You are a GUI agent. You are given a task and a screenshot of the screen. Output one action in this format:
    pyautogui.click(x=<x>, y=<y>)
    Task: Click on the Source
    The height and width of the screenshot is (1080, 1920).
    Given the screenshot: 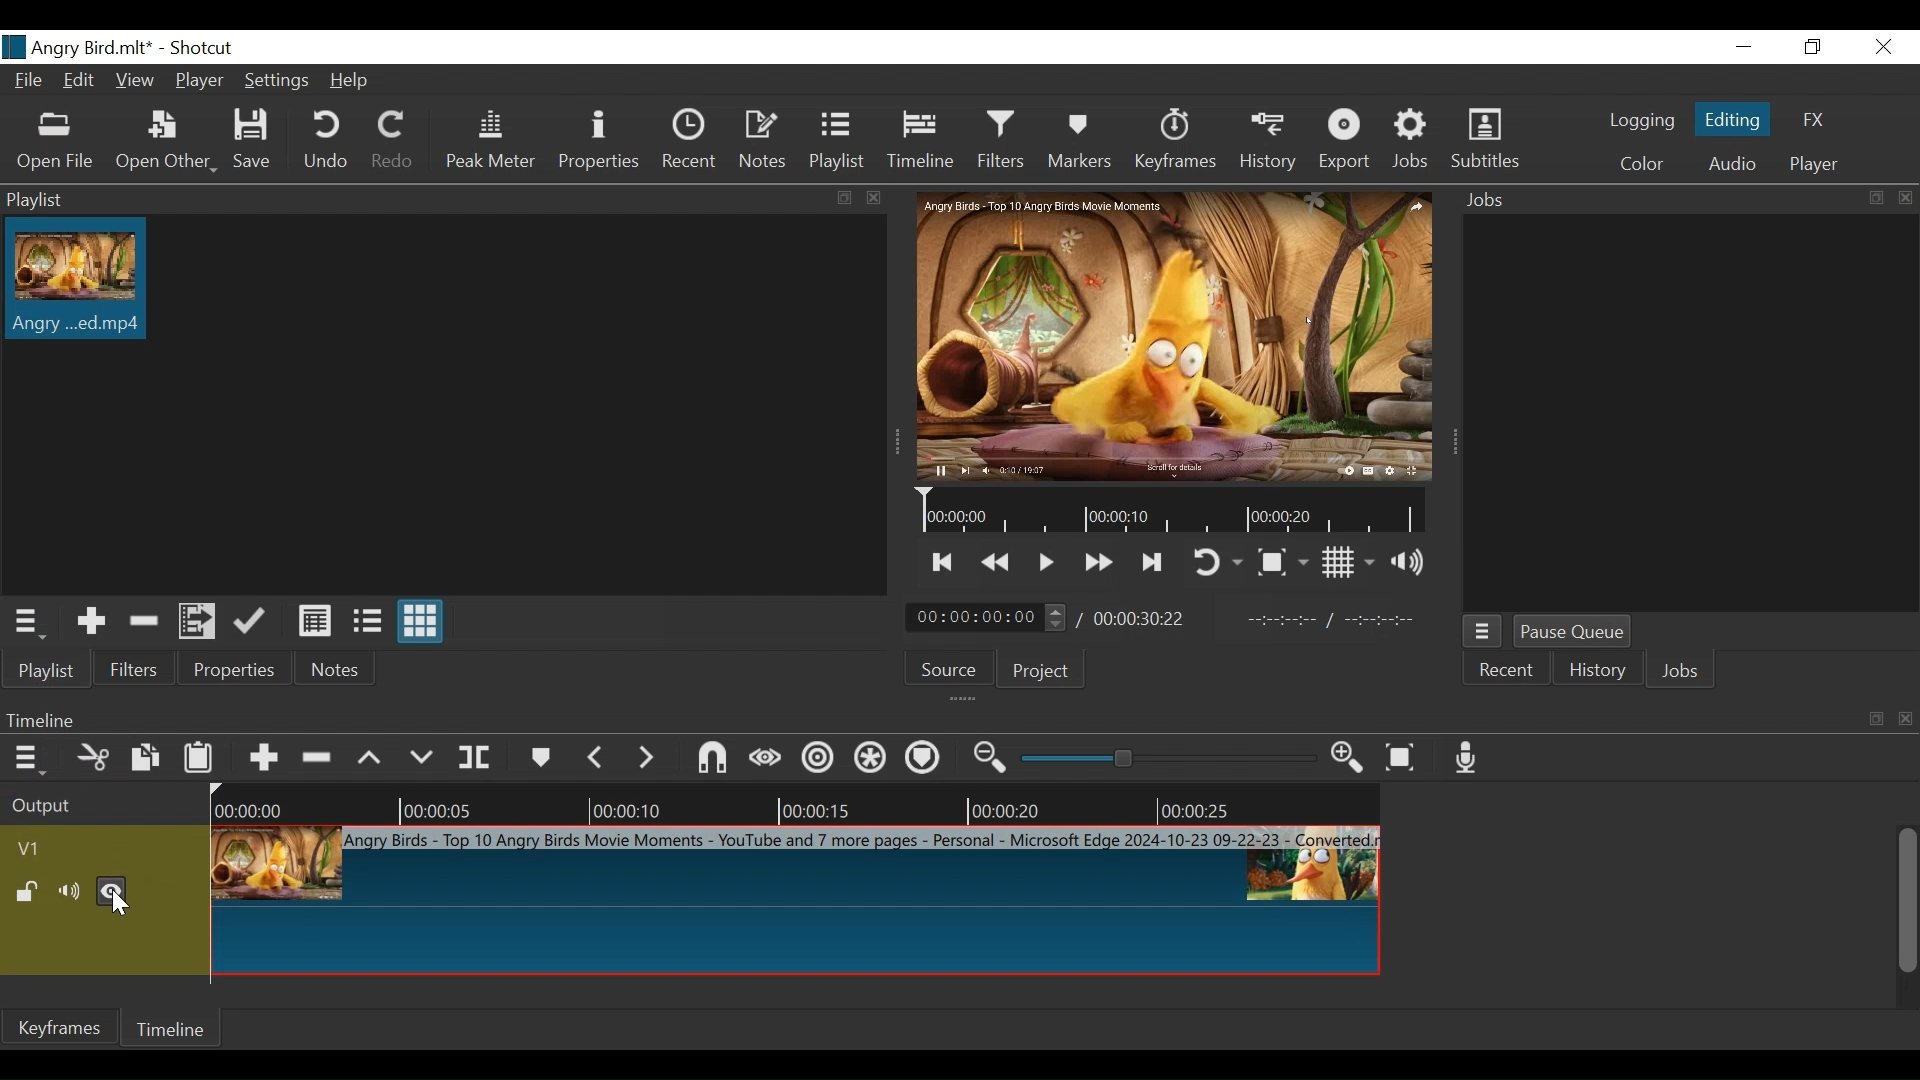 What is the action you would take?
    pyautogui.click(x=947, y=669)
    